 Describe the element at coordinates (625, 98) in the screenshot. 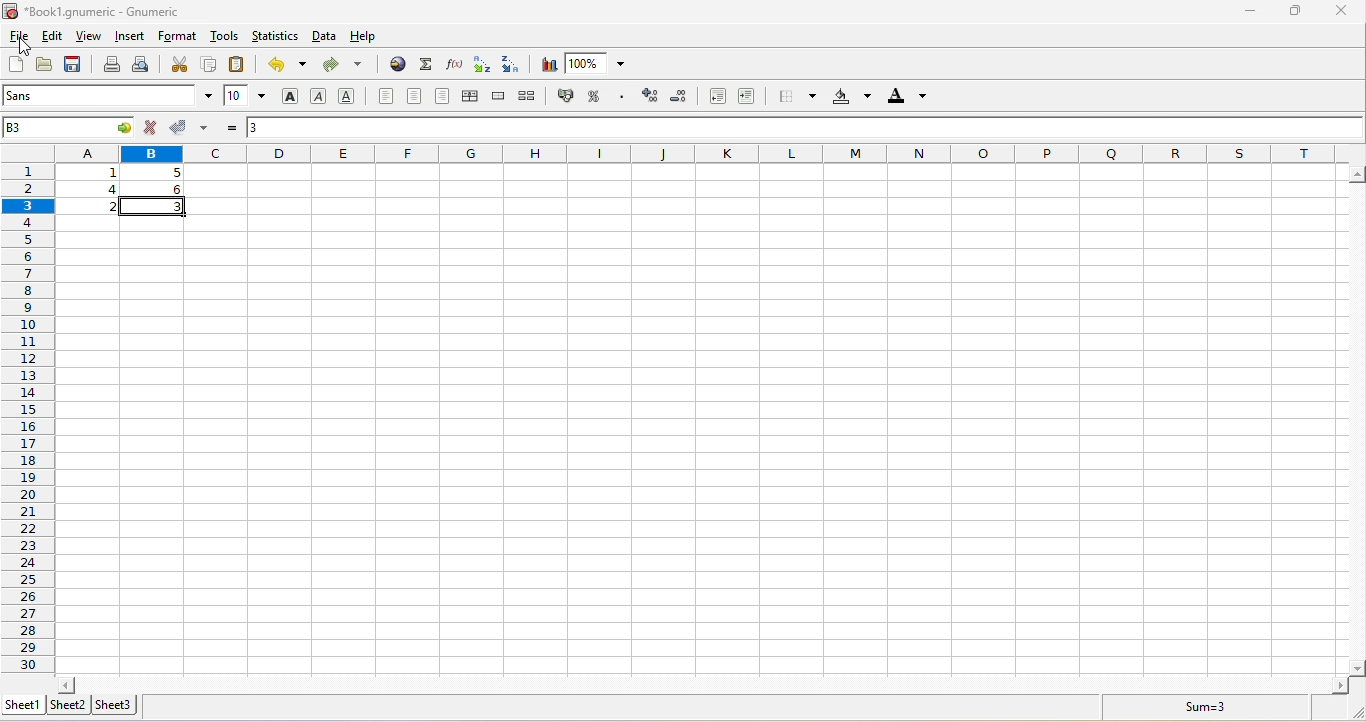

I see `set the format of the selected cells` at that location.